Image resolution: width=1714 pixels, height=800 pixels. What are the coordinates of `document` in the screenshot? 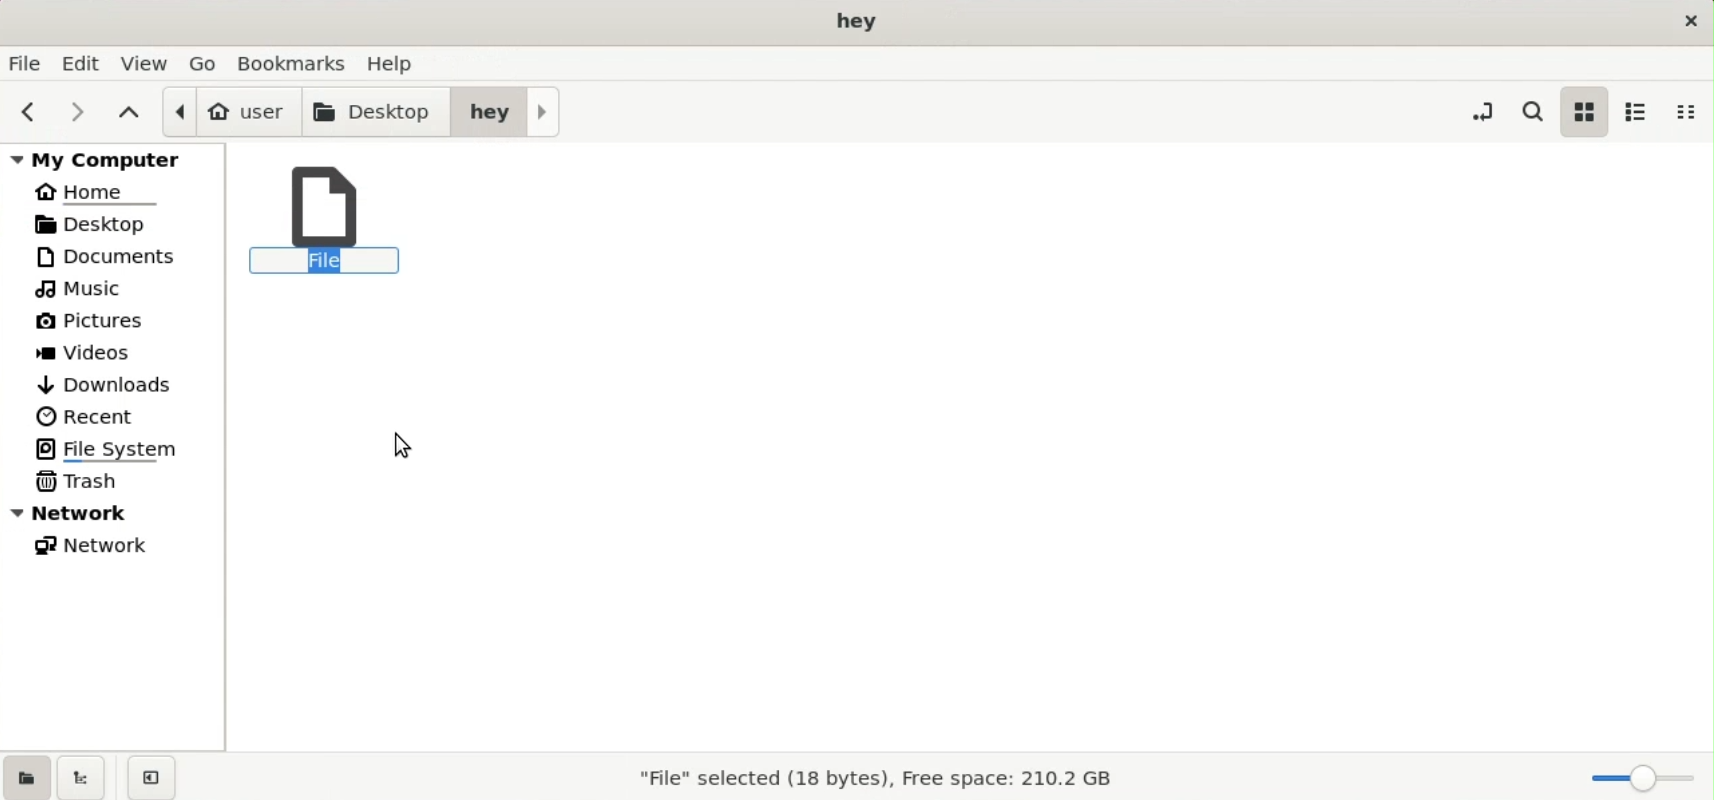 It's located at (120, 256).